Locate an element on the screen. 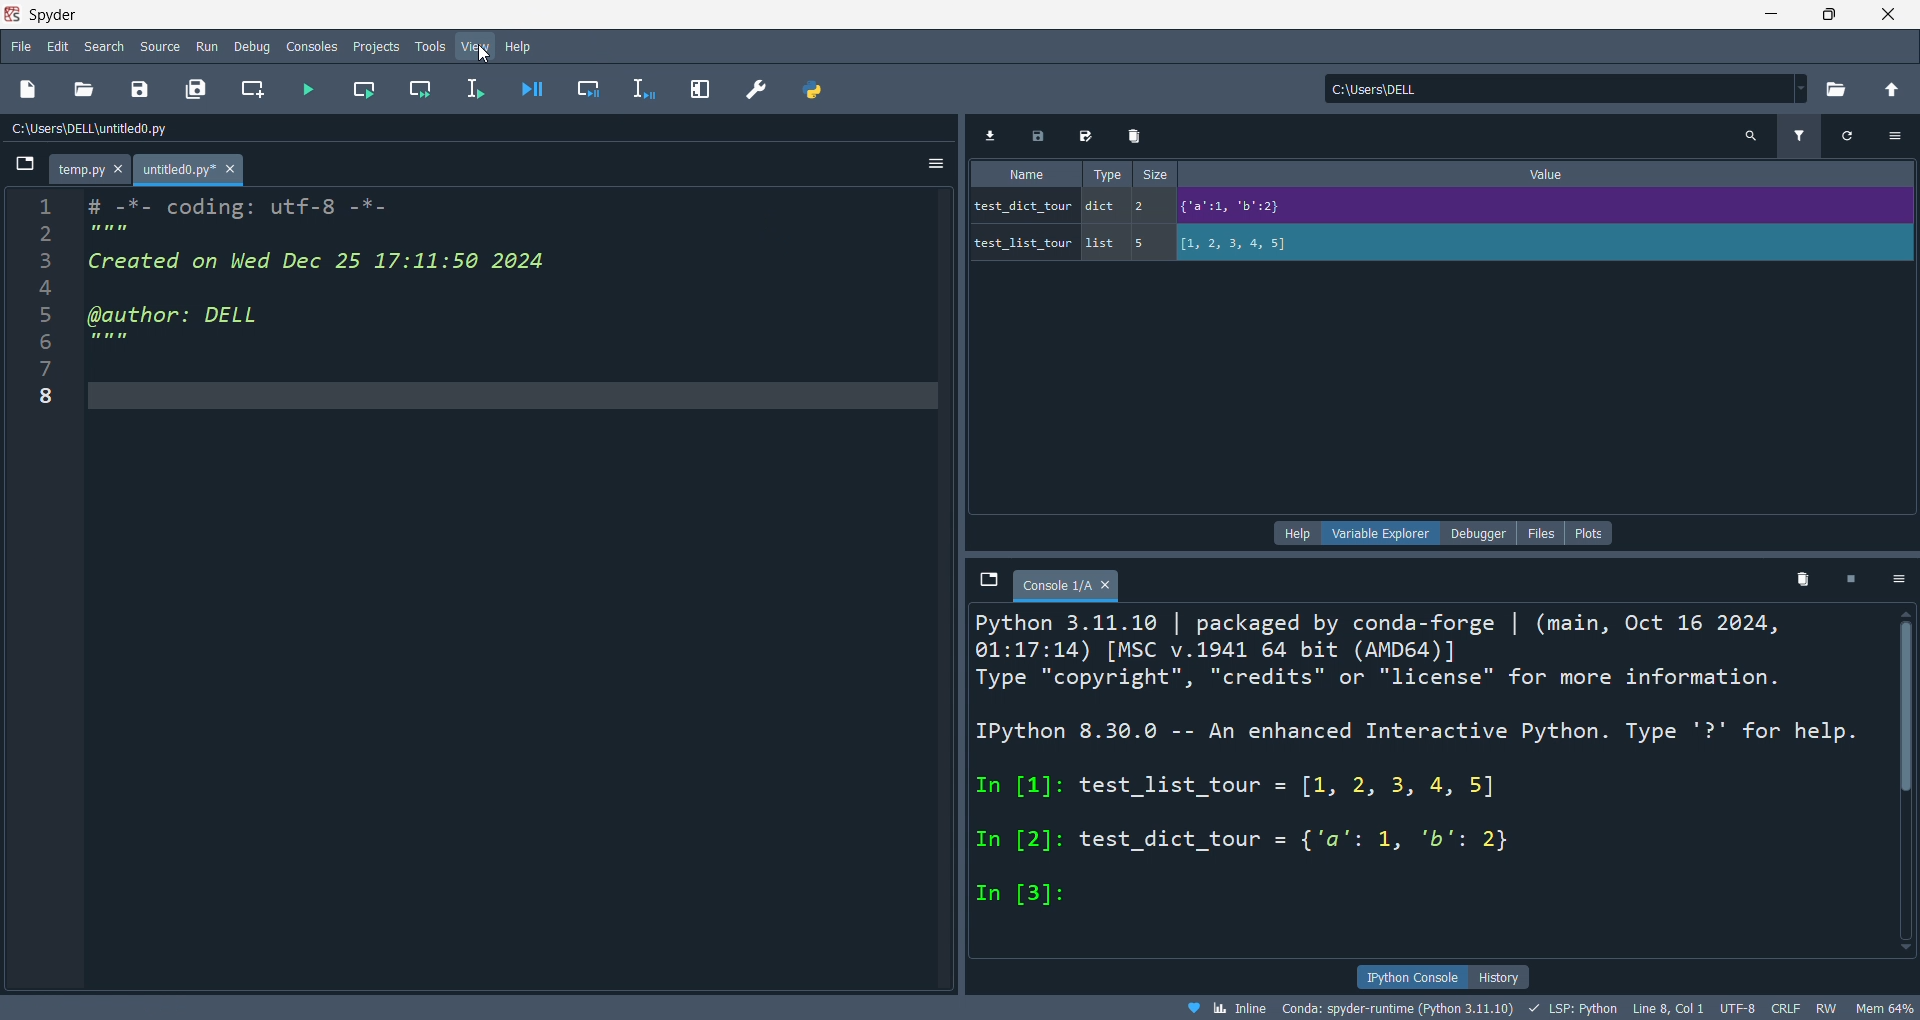 This screenshot has height=1020, width=1920. minimize is located at coordinates (1768, 13).